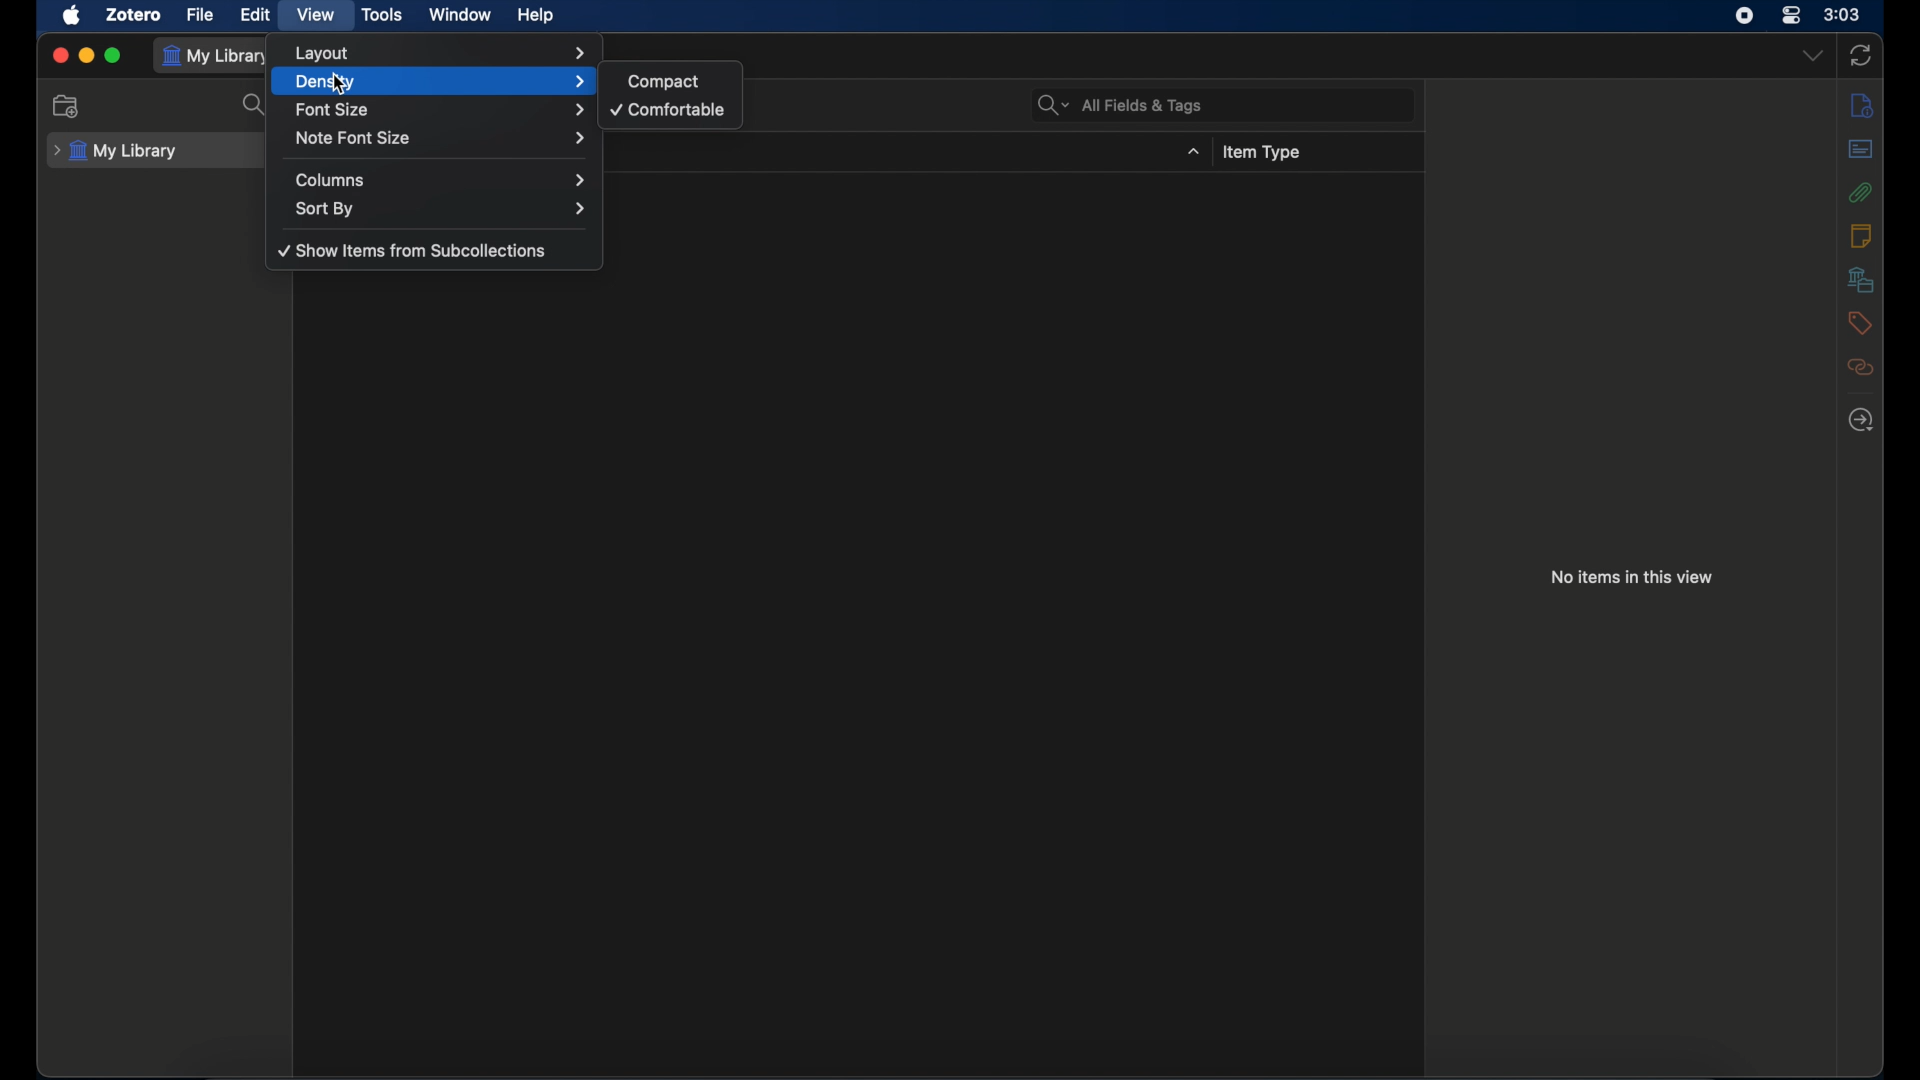 Image resolution: width=1920 pixels, height=1080 pixels. I want to click on sort by, so click(443, 208).